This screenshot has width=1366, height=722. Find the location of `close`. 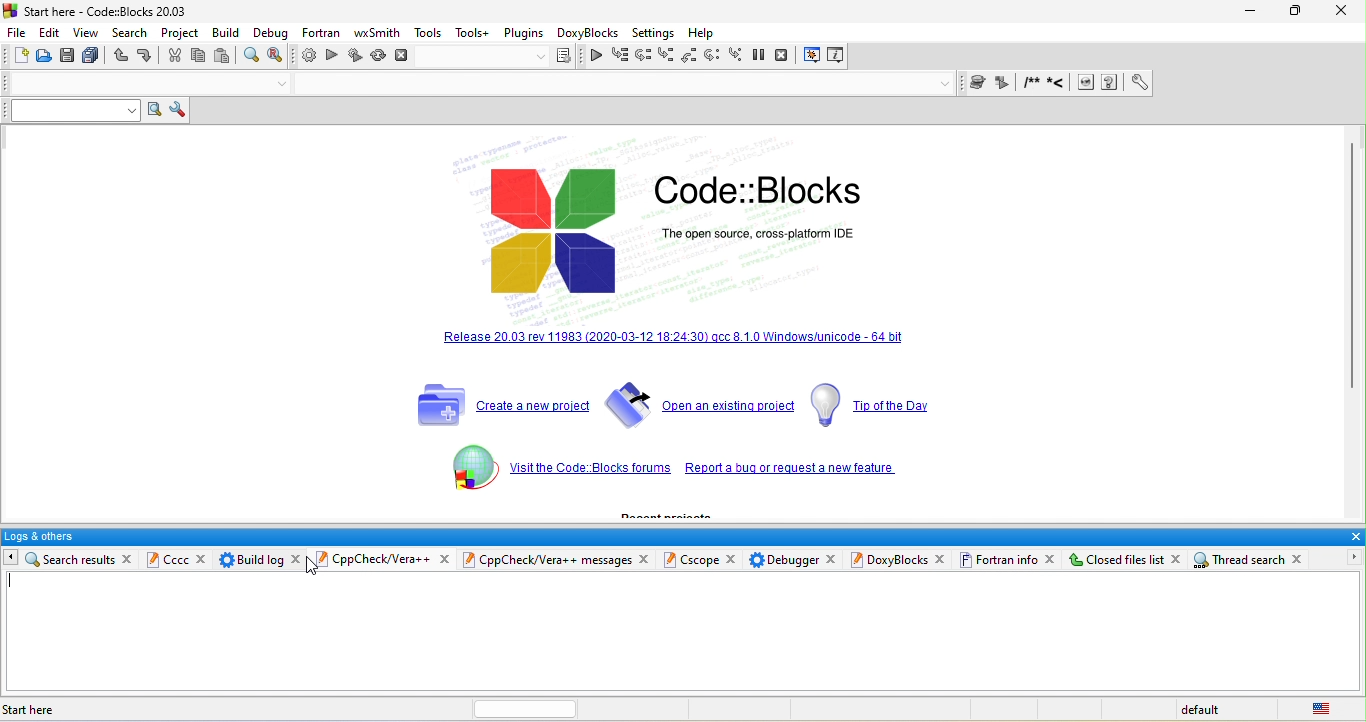

close is located at coordinates (651, 558).